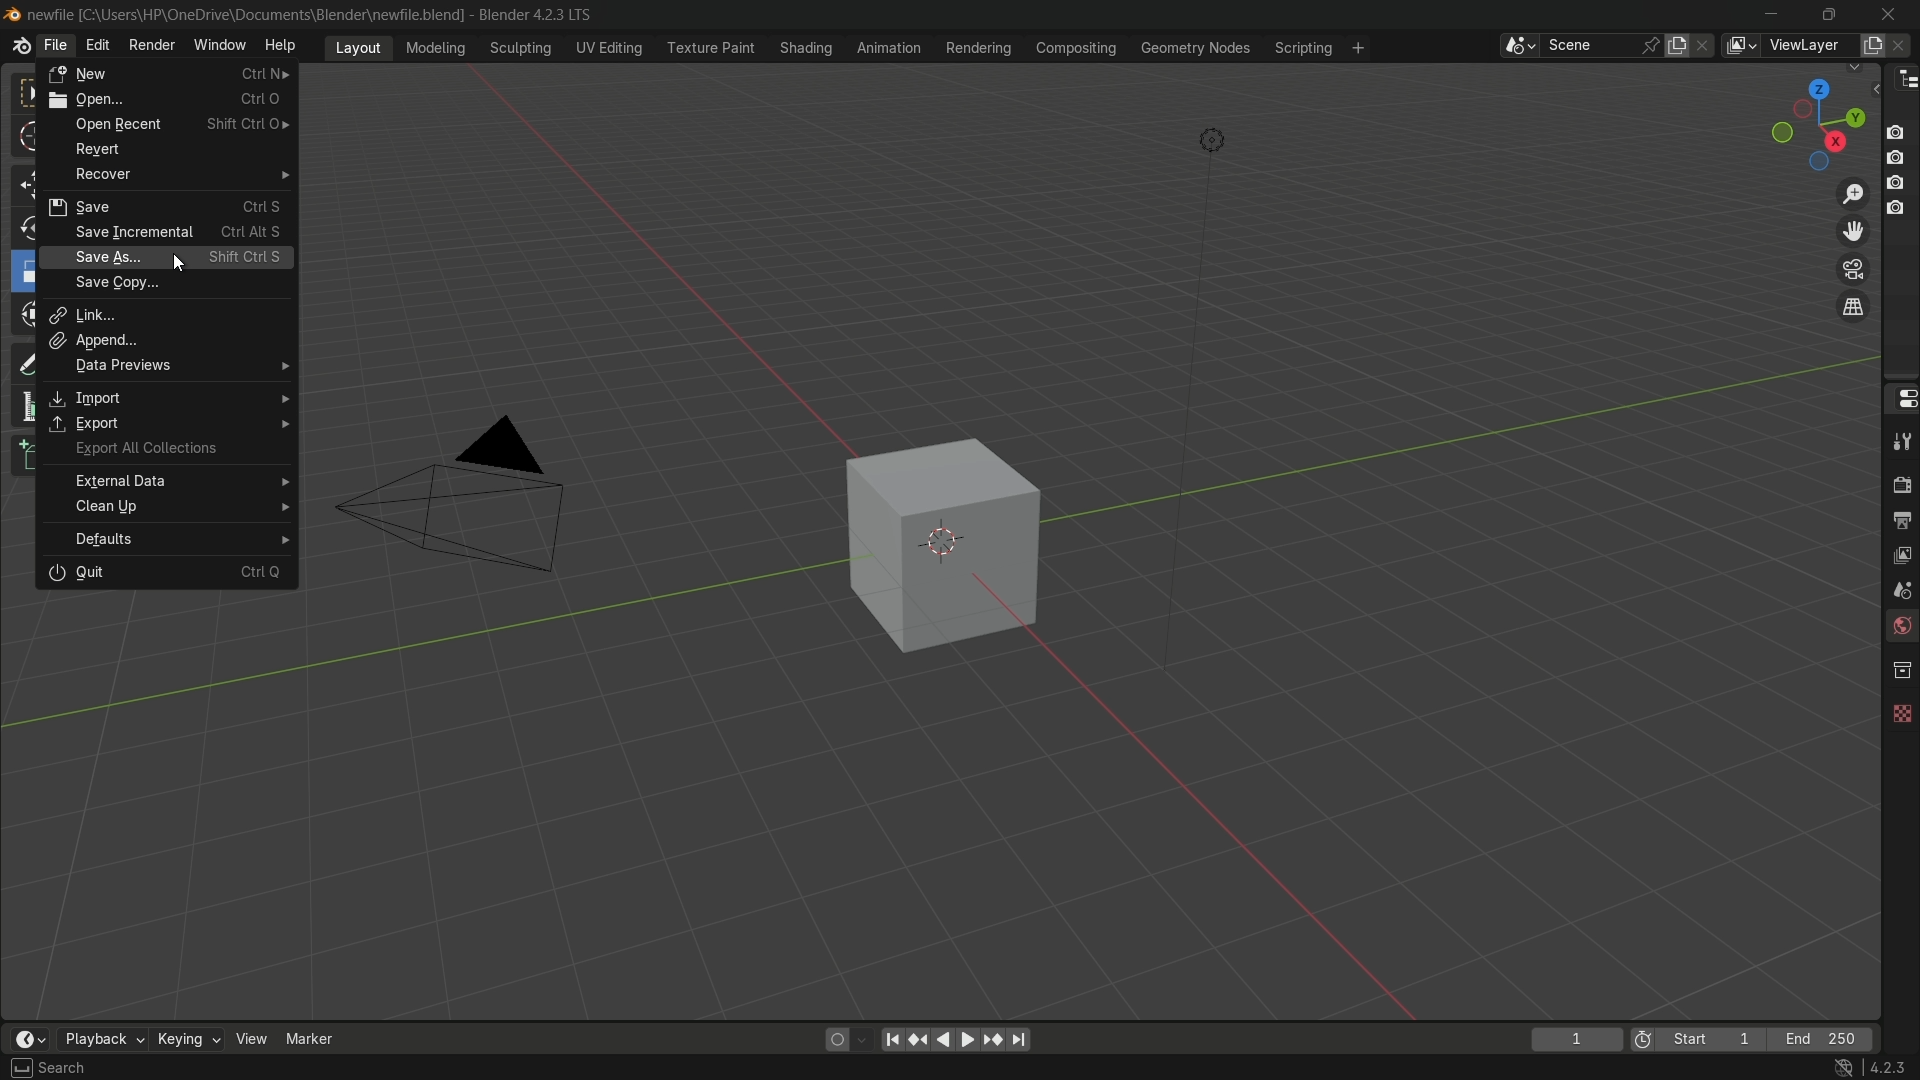 This screenshot has width=1920, height=1080. I want to click on minimize, so click(1772, 14).